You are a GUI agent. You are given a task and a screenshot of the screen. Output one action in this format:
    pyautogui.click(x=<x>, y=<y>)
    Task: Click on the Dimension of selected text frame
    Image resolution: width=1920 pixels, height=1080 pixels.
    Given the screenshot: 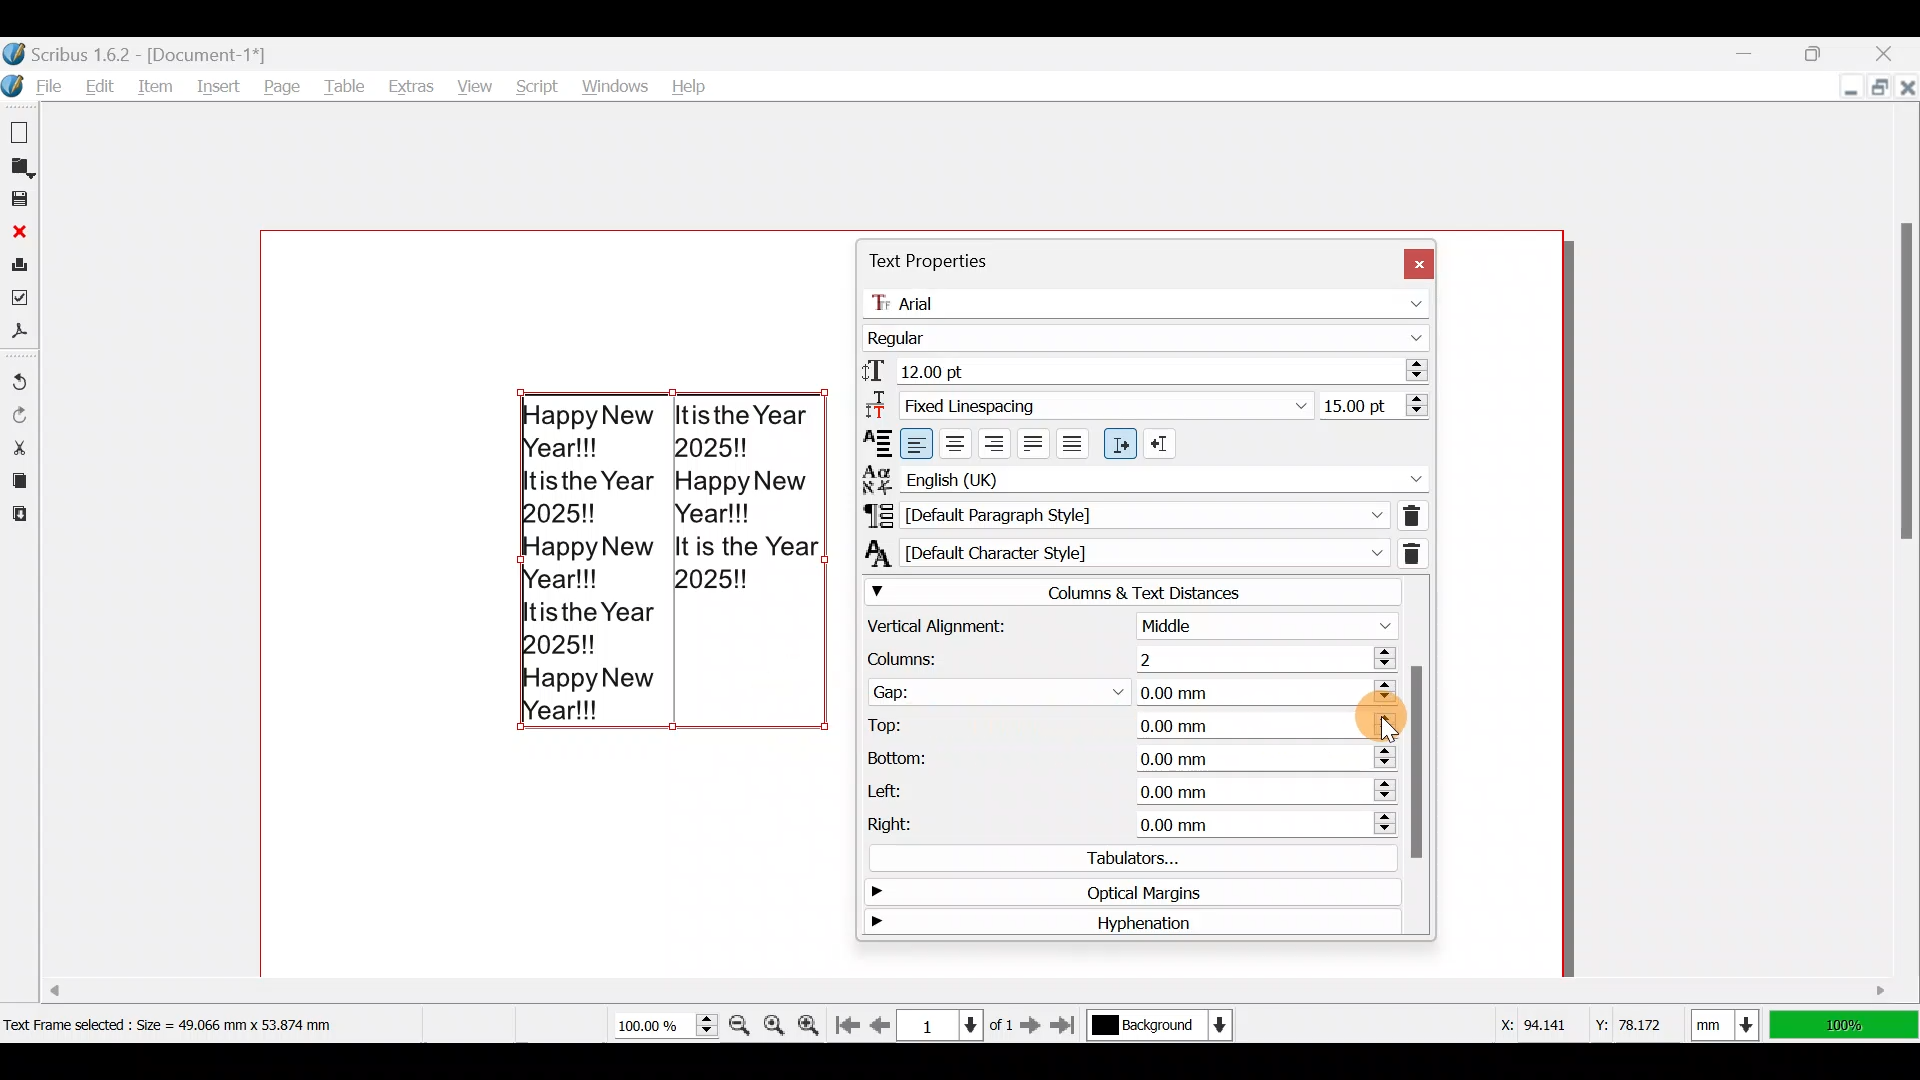 What is the action you would take?
    pyautogui.click(x=196, y=1024)
    